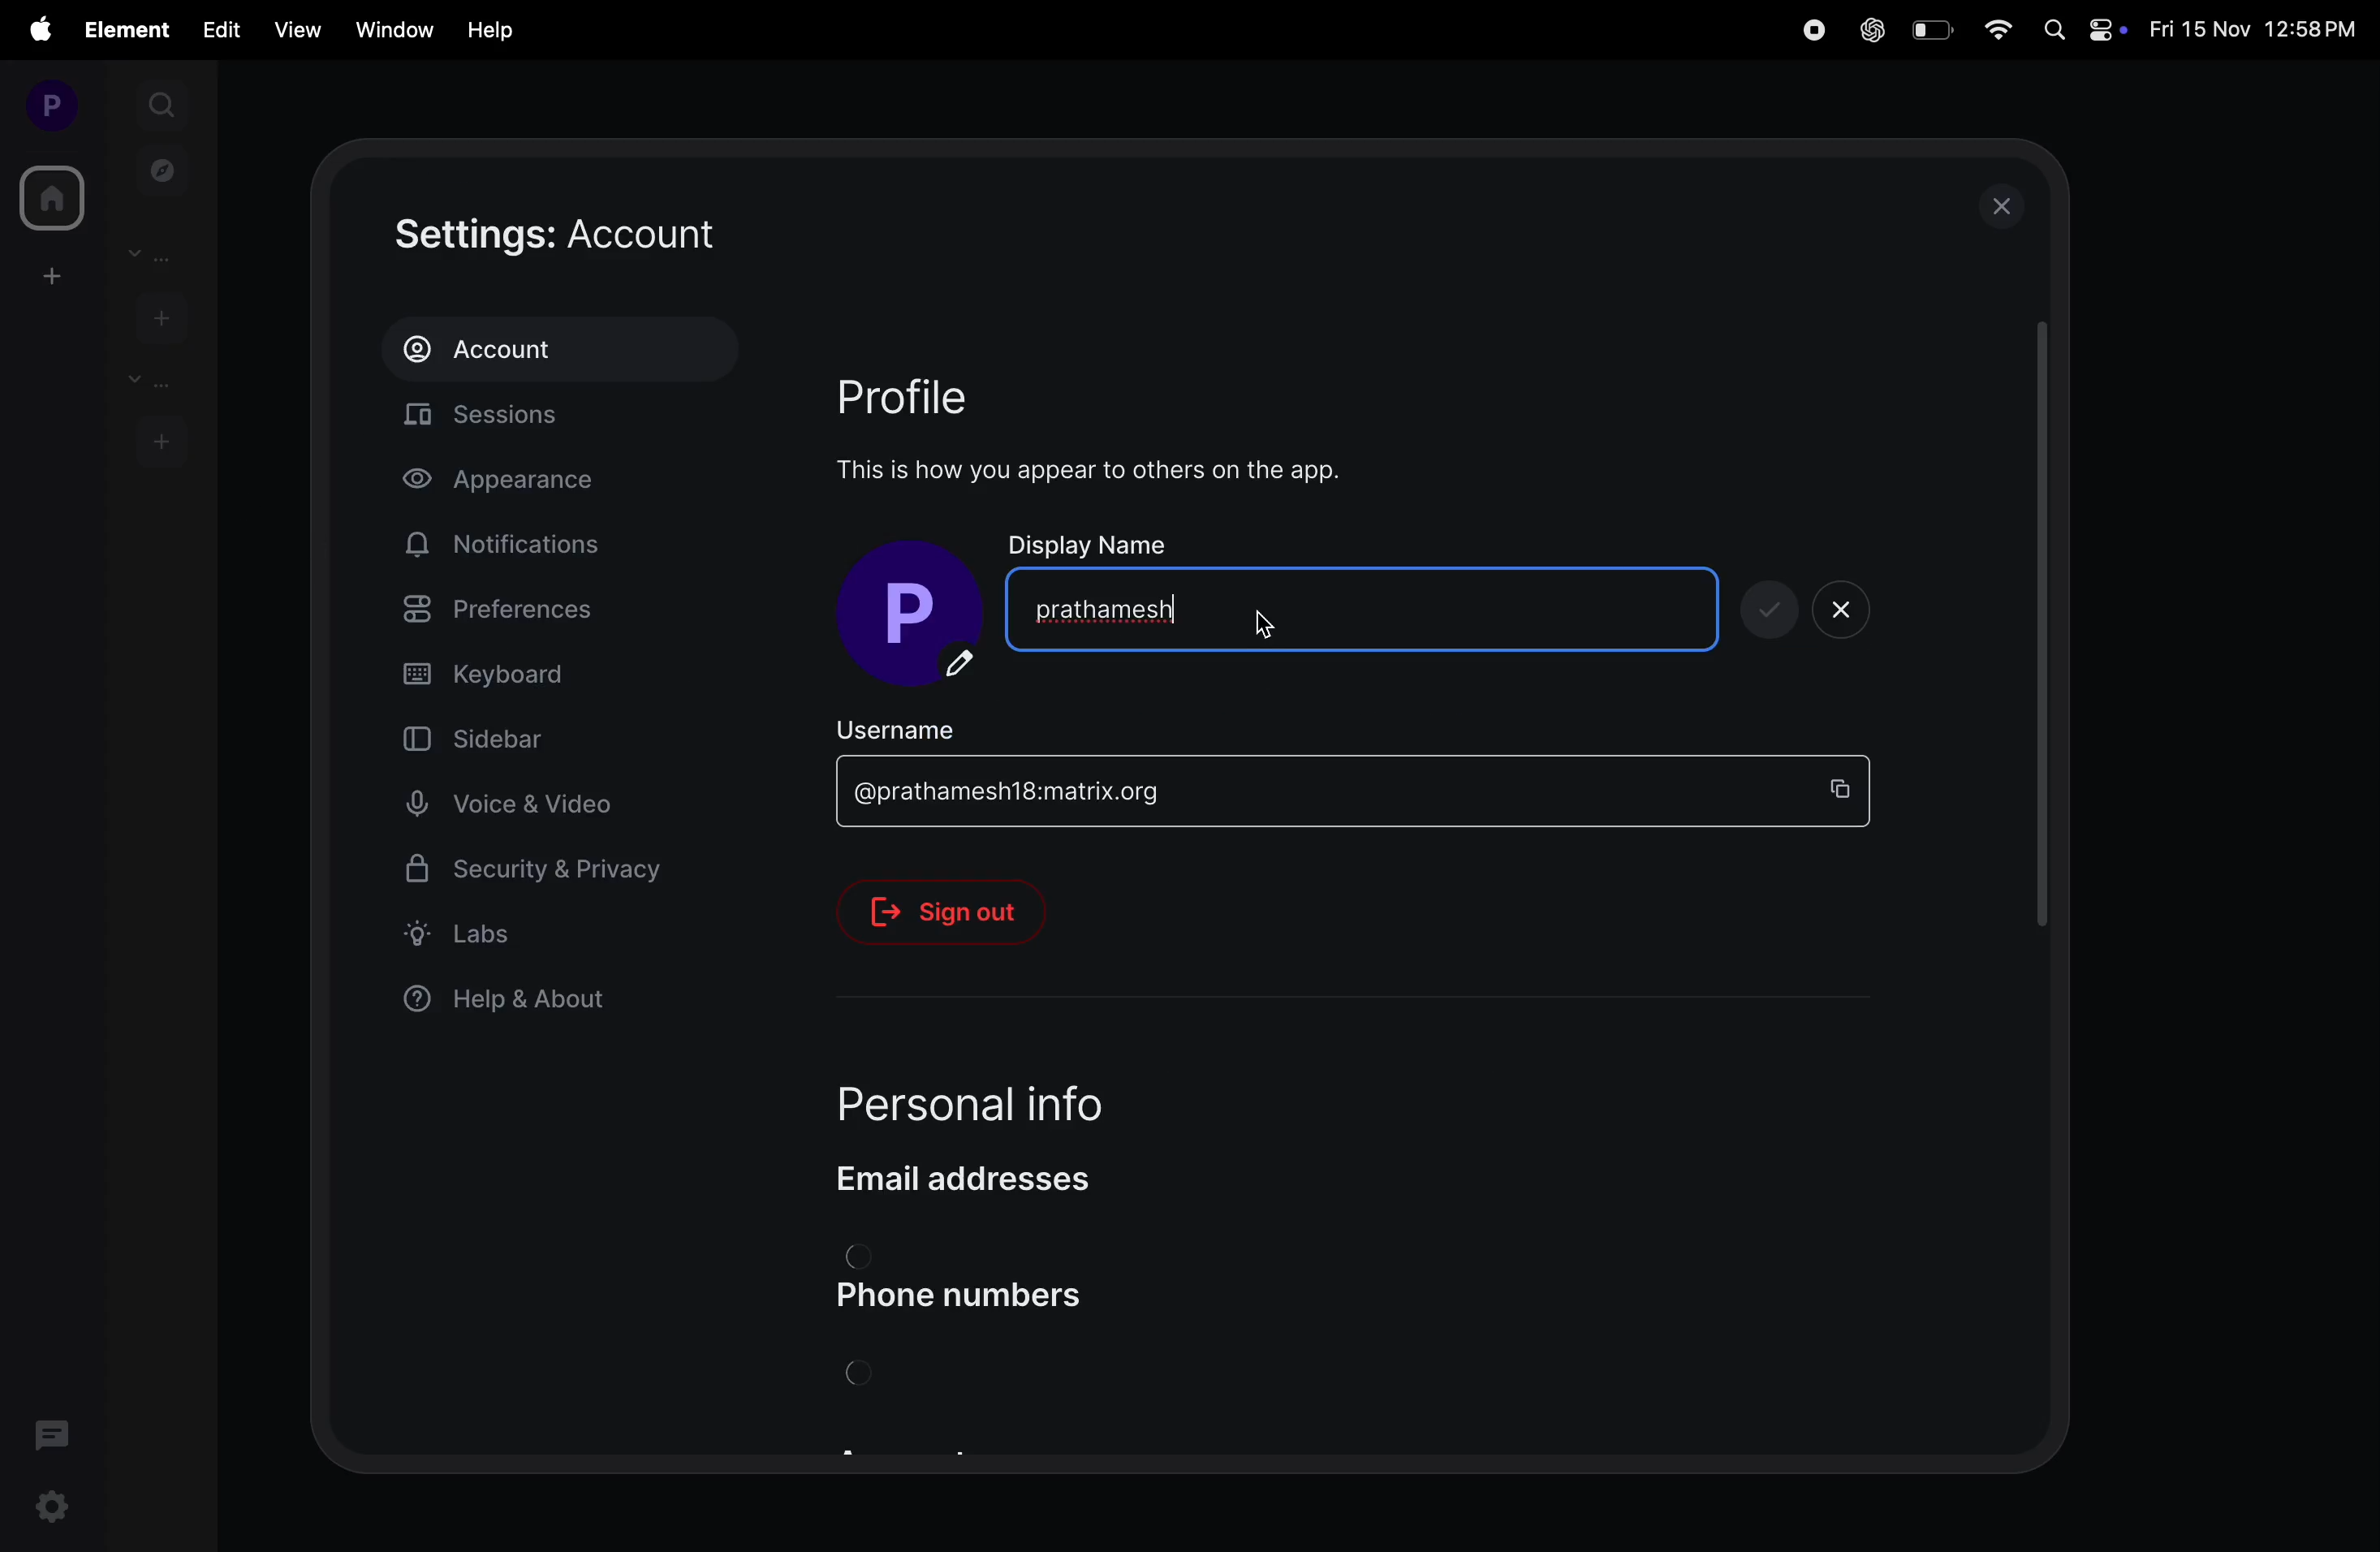 Image resolution: width=2380 pixels, height=1552 pixels. I want to click on notifications, so click(512, 545).